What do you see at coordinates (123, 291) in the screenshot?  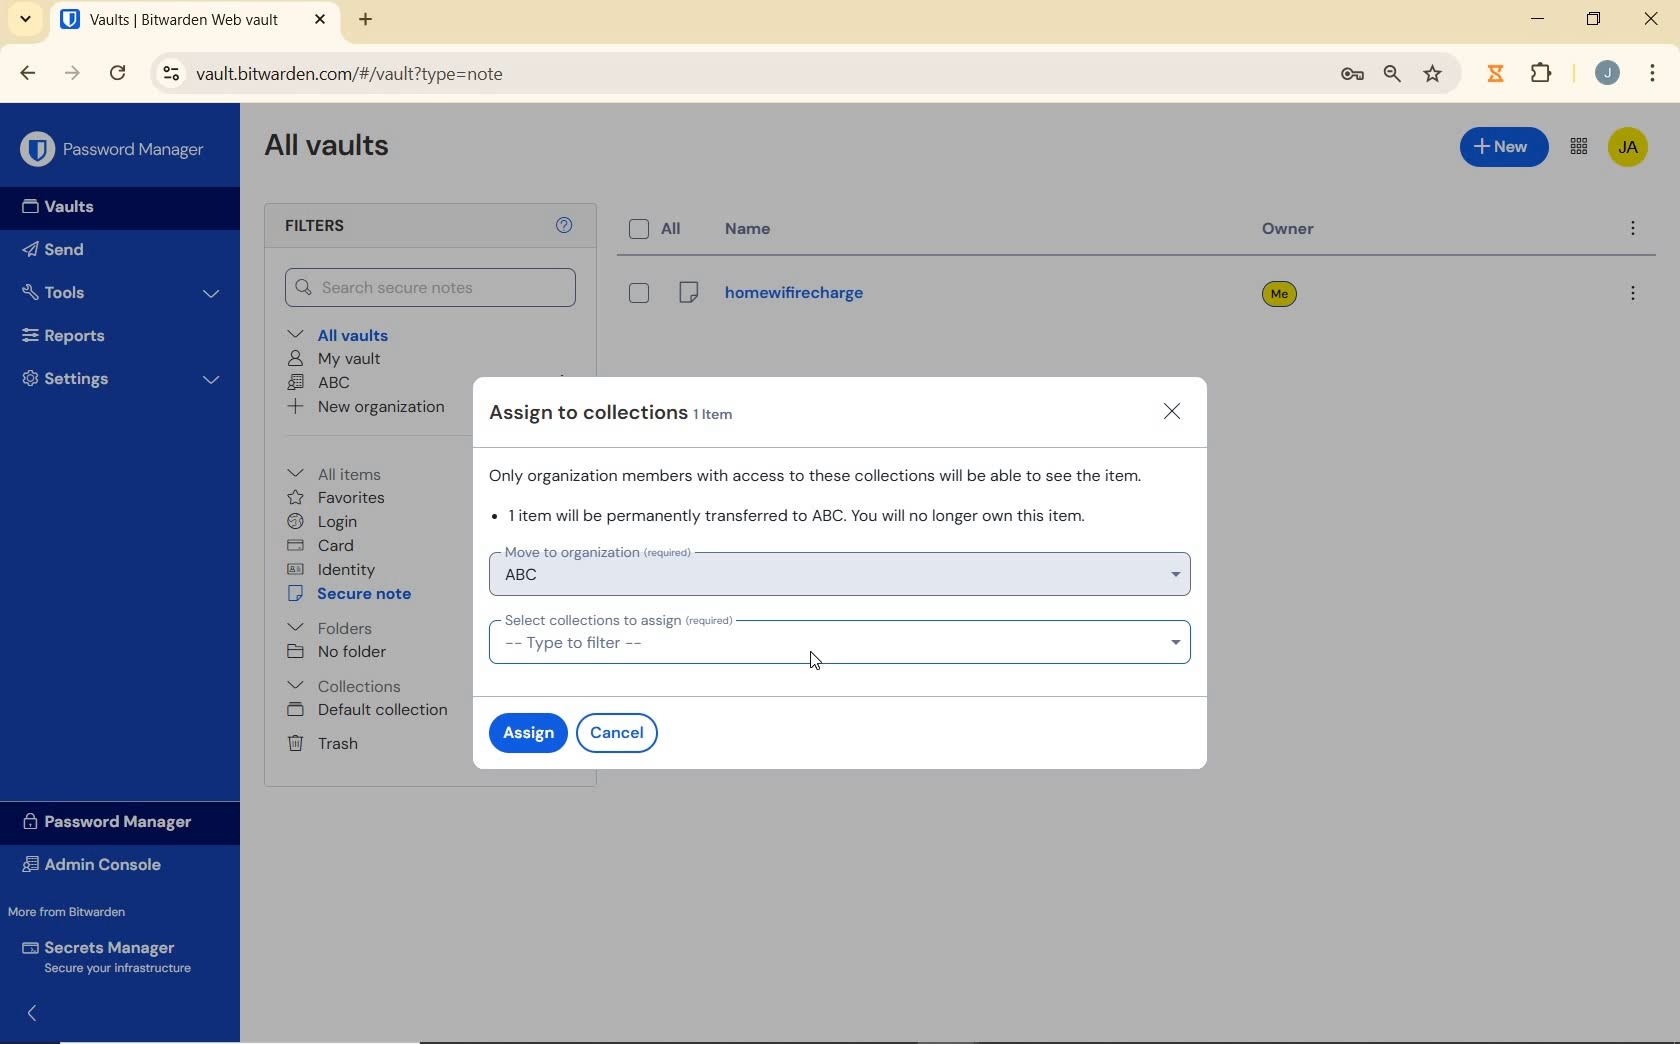 I see `Tools` at bounding box center [123, 291].